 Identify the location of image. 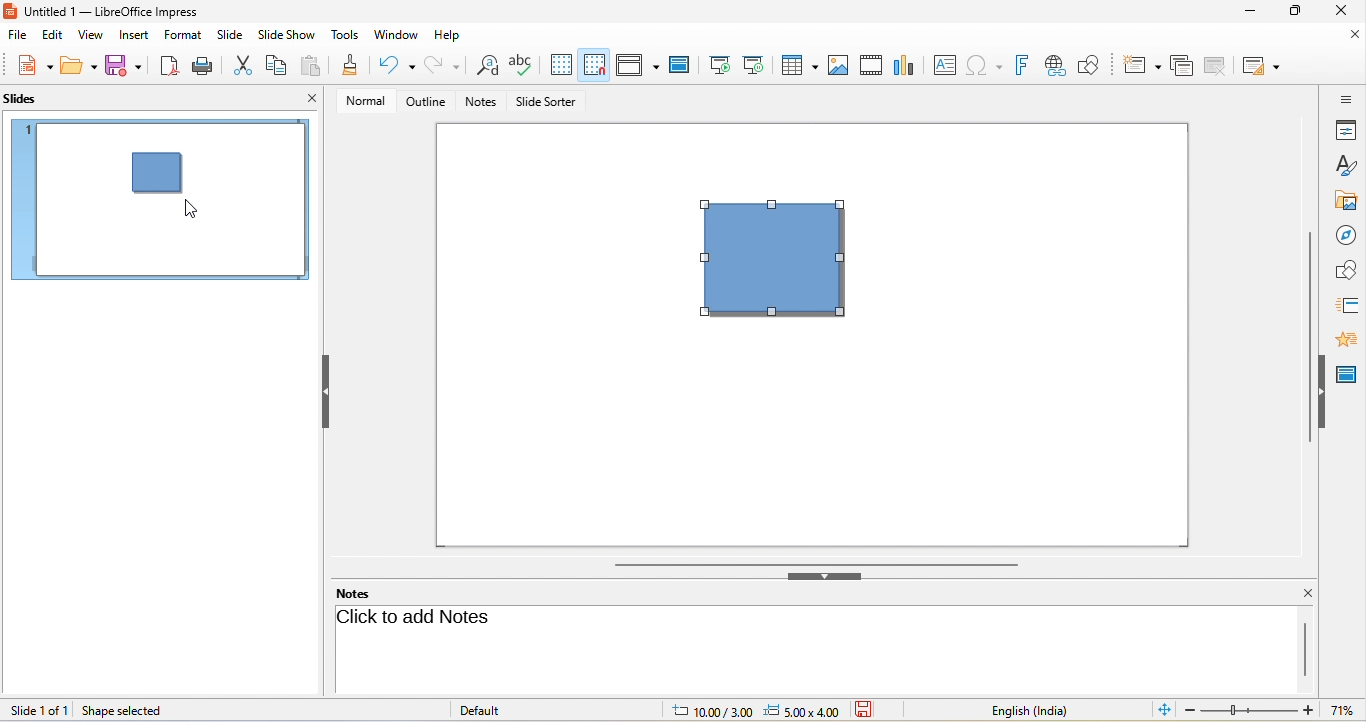
(837, 64).